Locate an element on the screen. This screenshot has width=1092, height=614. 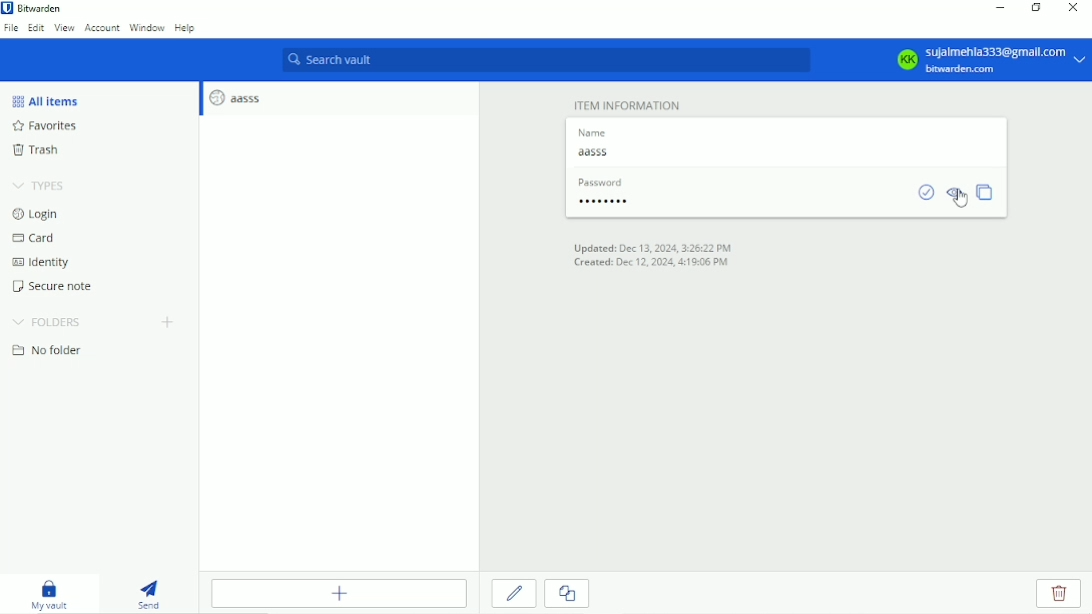
Clone is located at coordinates (567, 593).